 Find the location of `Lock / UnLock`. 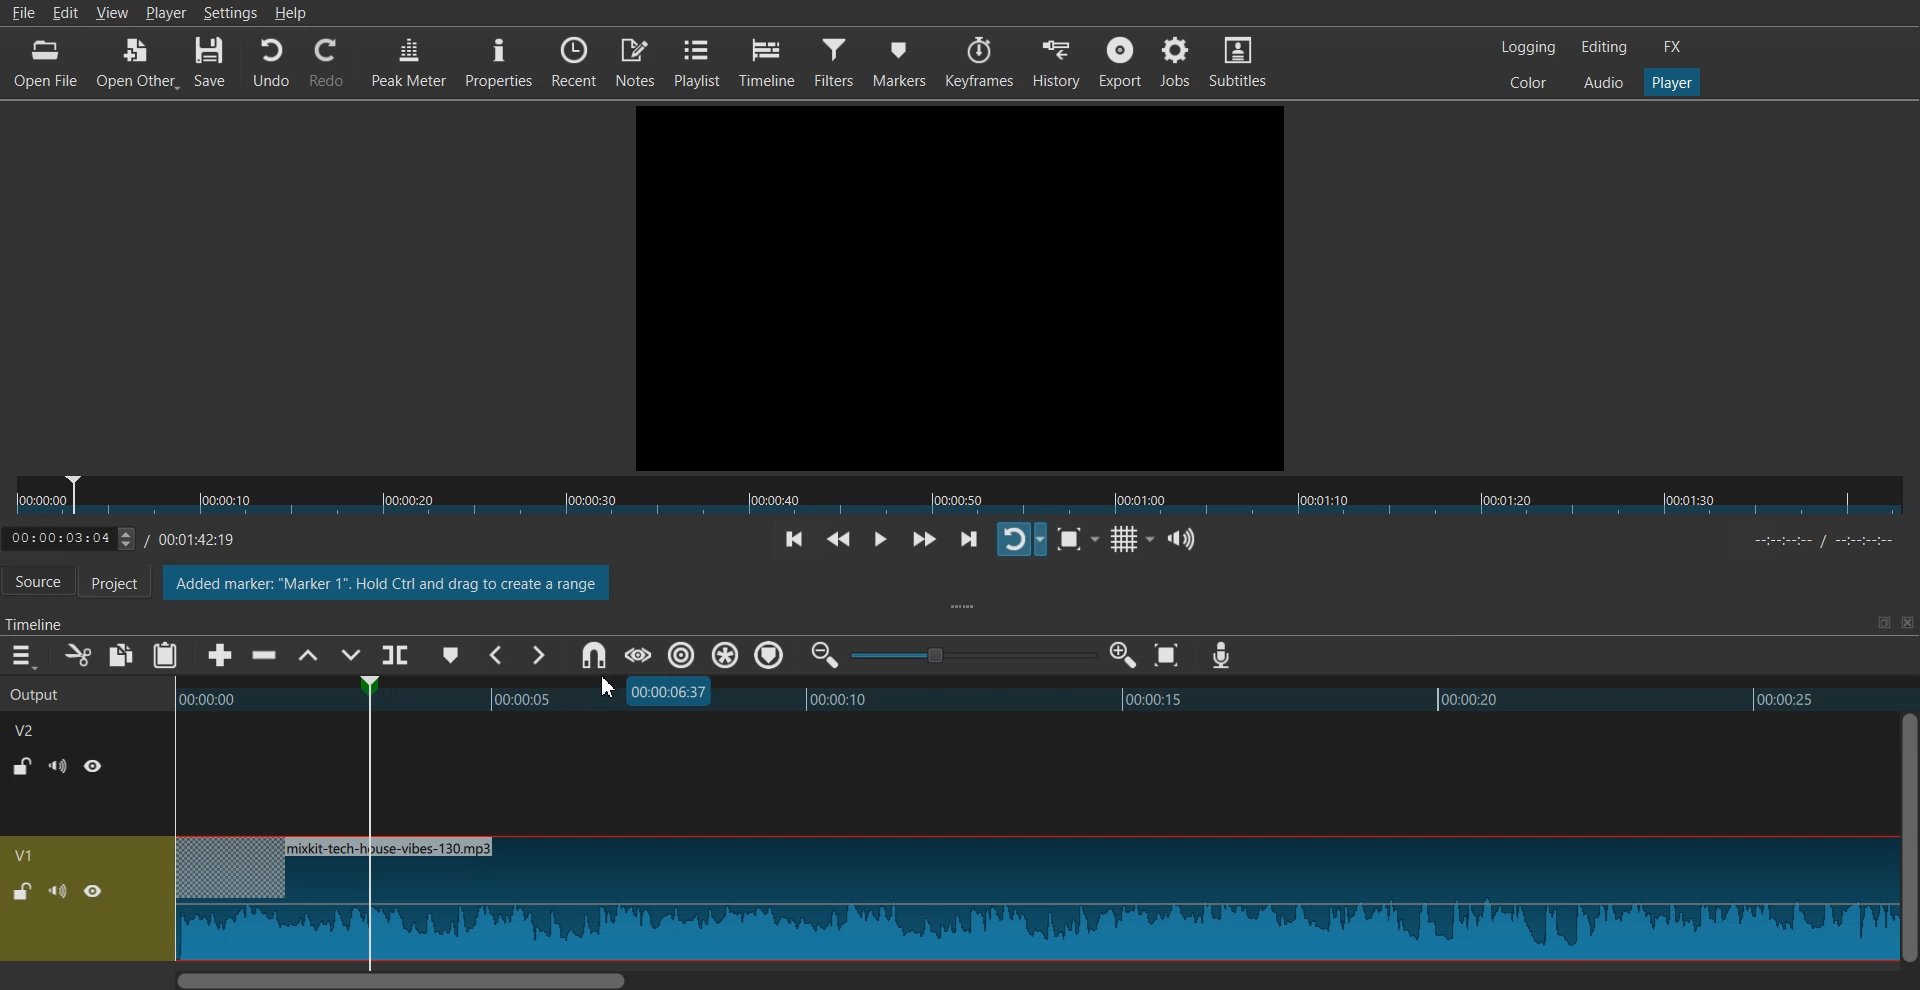

Lock / UnLock is located at coordinates (24, 766).